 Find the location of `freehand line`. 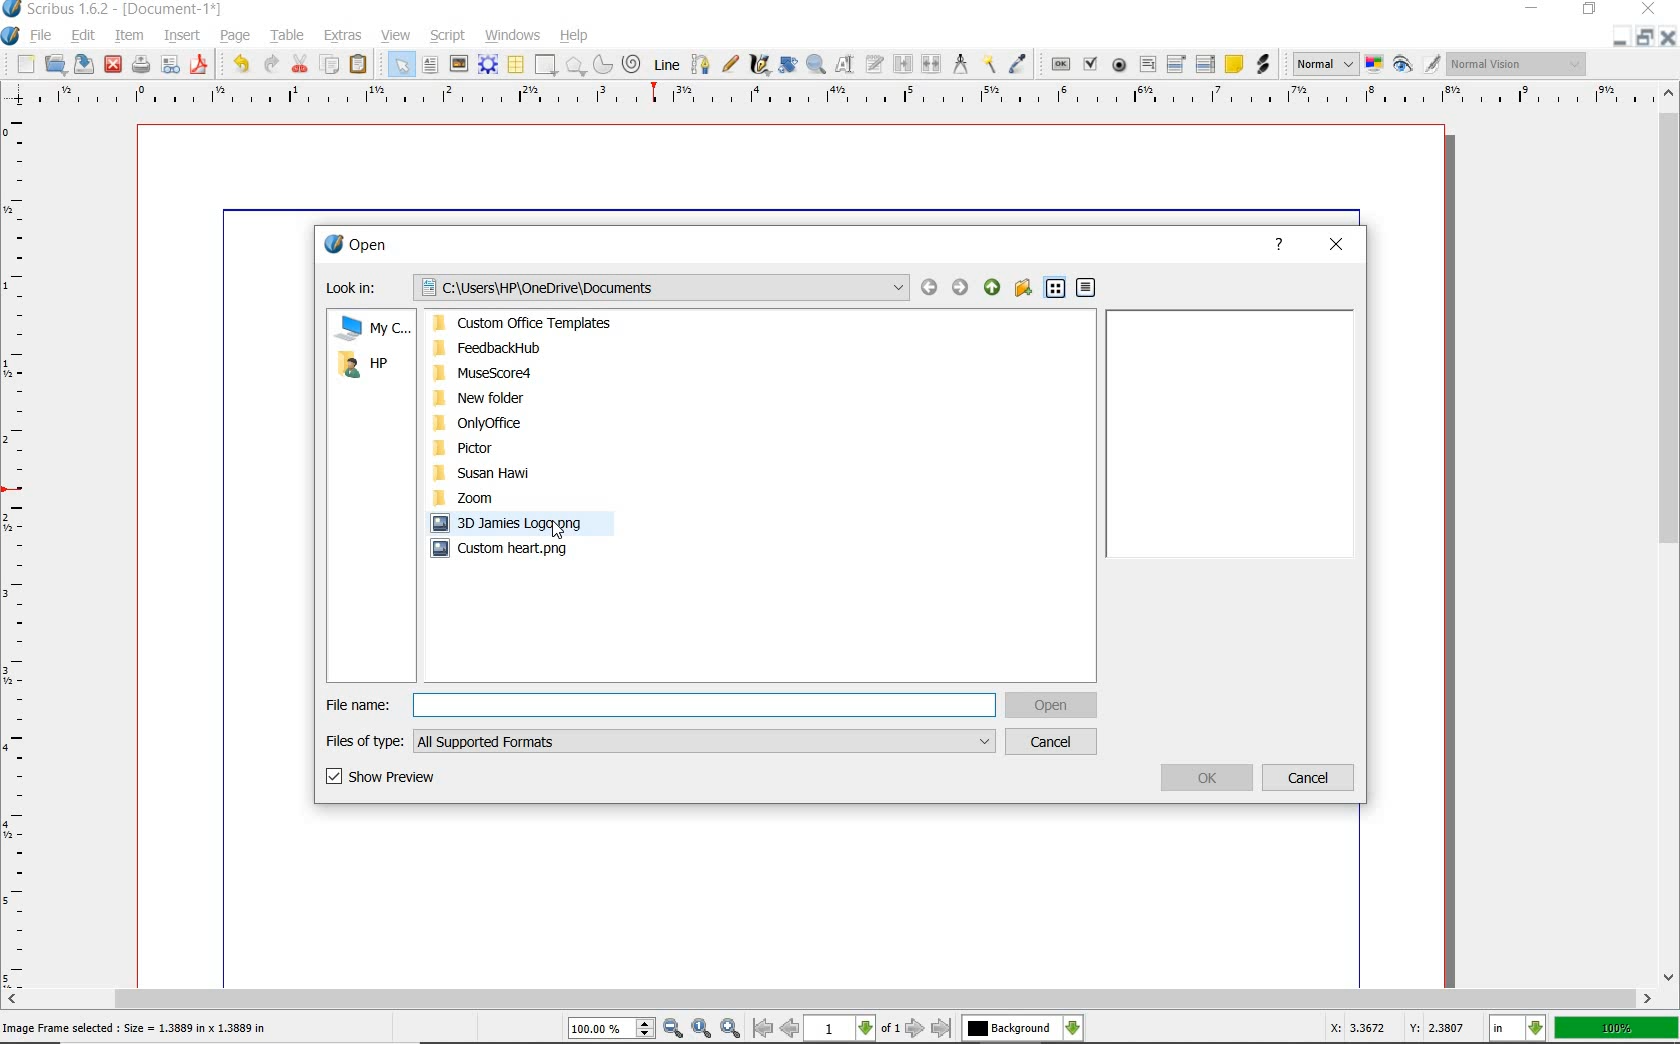

freehand line is located at coordinates (729, 62).